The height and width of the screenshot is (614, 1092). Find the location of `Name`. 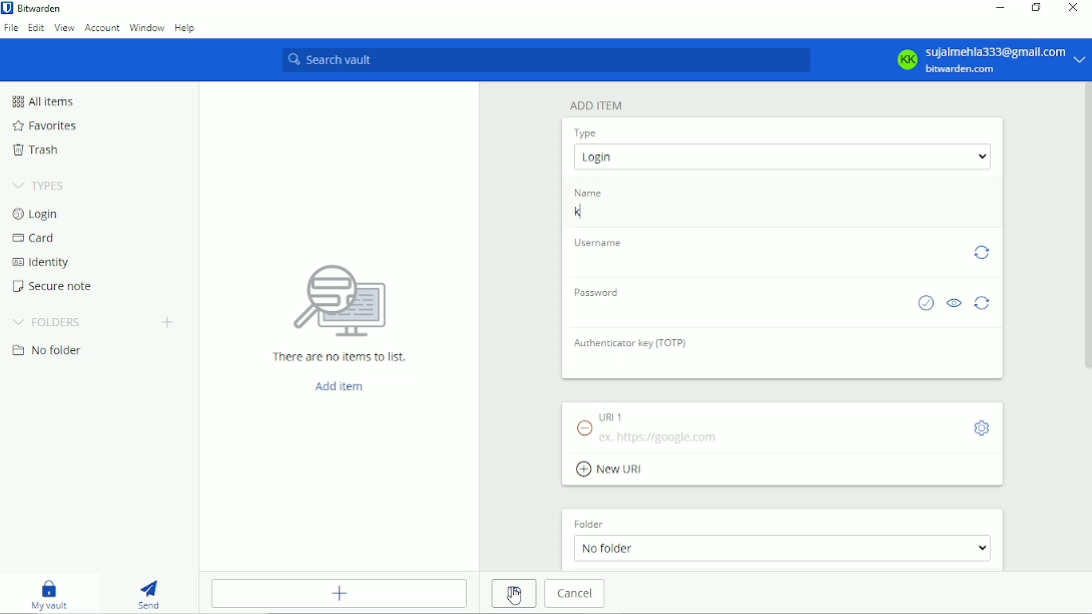

Name is located at coordinates (588, 191).